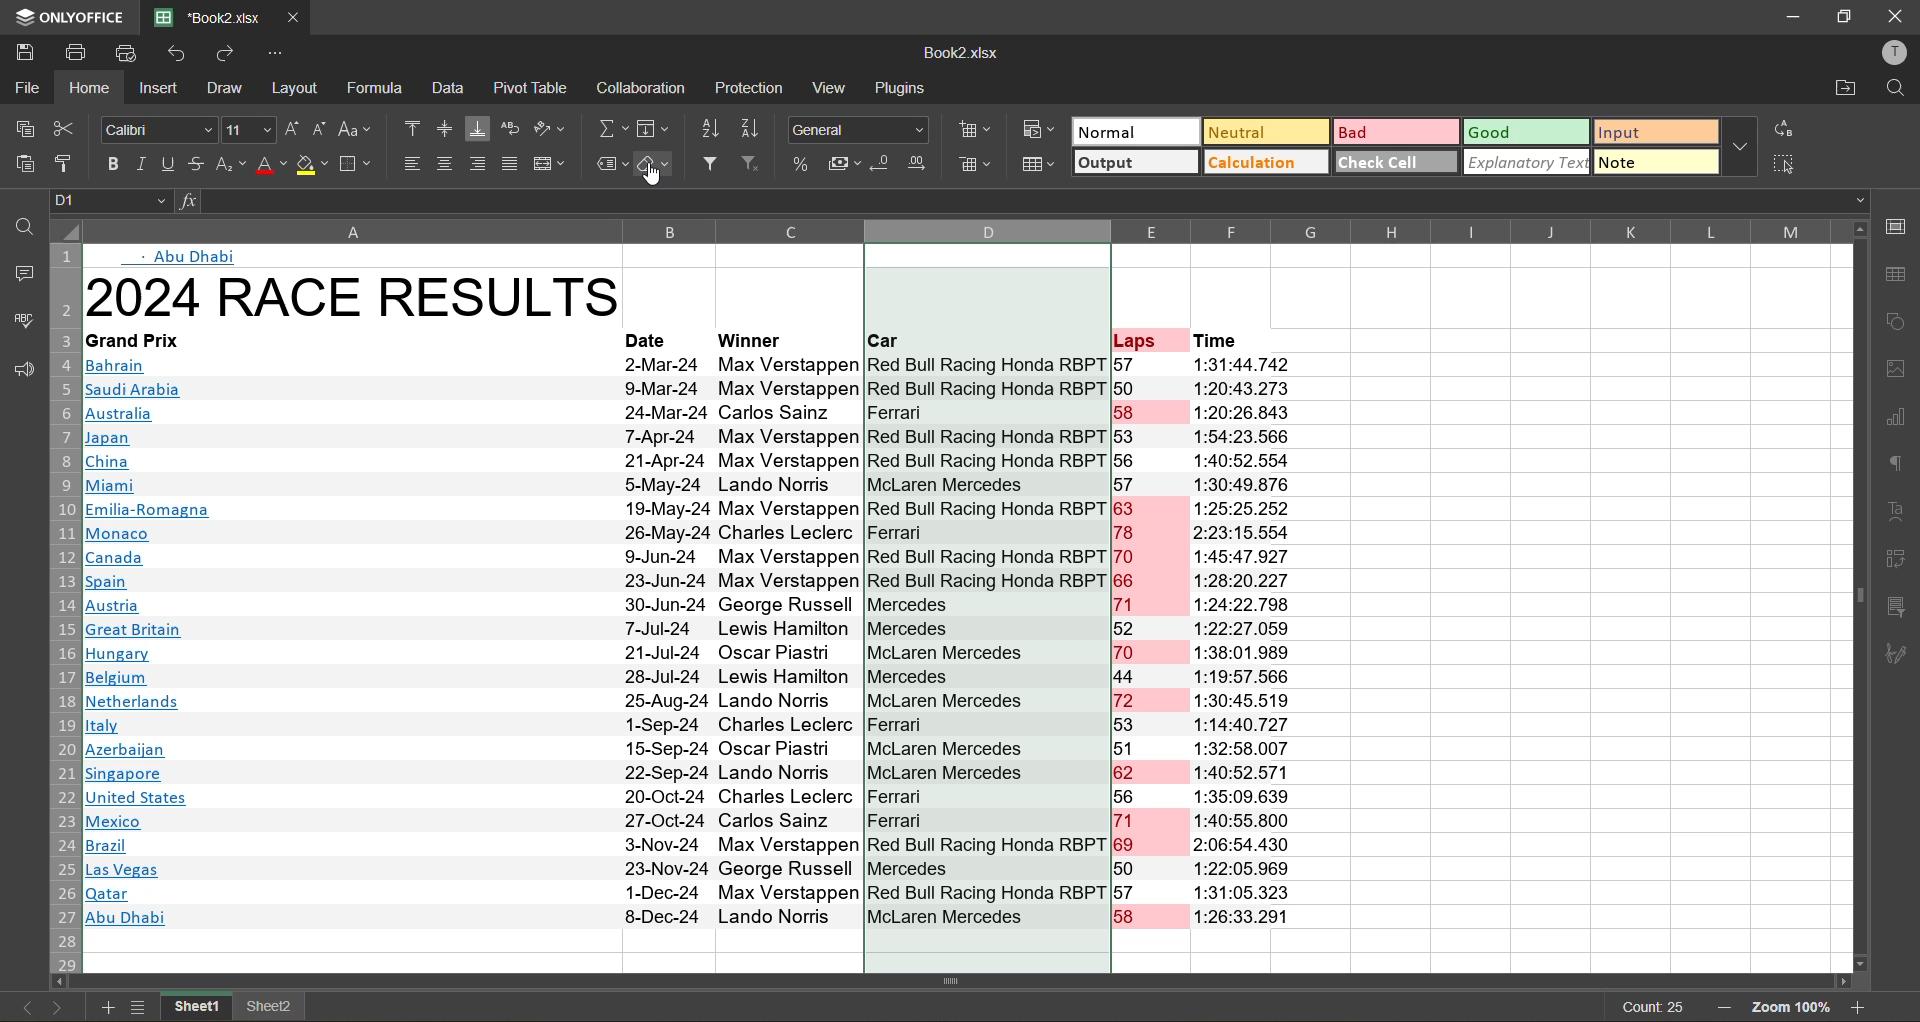 This screenshot has height=1022, width=1920. What do you see at coordinates (298, 88) in the screenshot?
I see `layout` at bounding box center [298, 88].